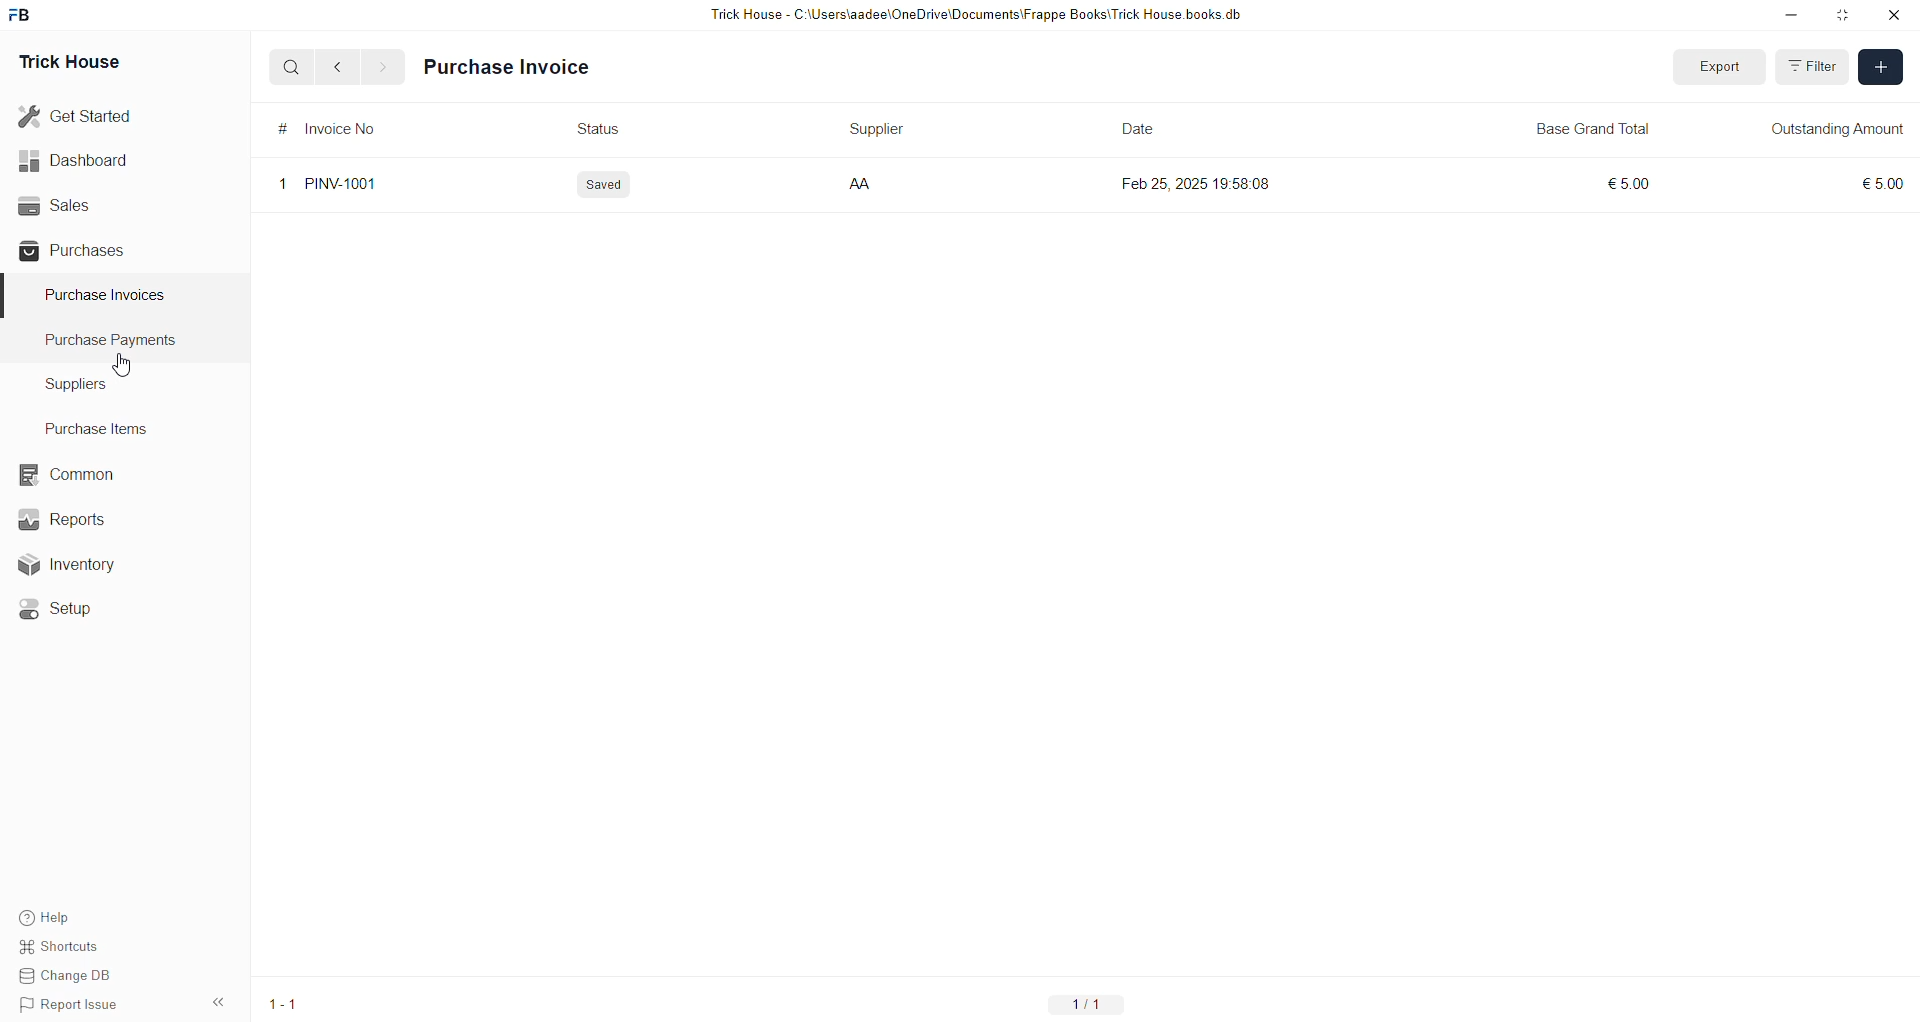  Describe the element at coordinates (877, 129) in the screenshot. I see `Supplier` at that location.